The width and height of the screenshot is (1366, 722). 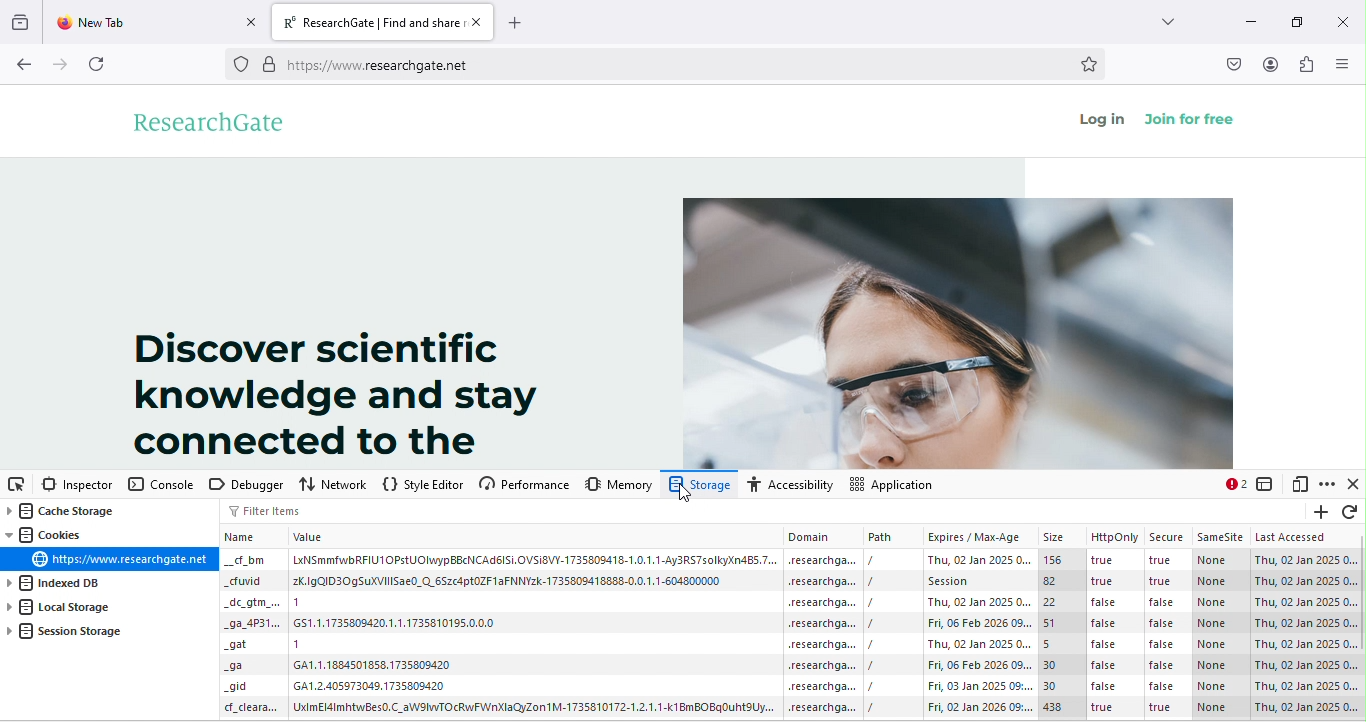 What do you see at coordinates (1096, 63) in the screenshot?
I see `bookmark` at bounding box center [1096, 63].